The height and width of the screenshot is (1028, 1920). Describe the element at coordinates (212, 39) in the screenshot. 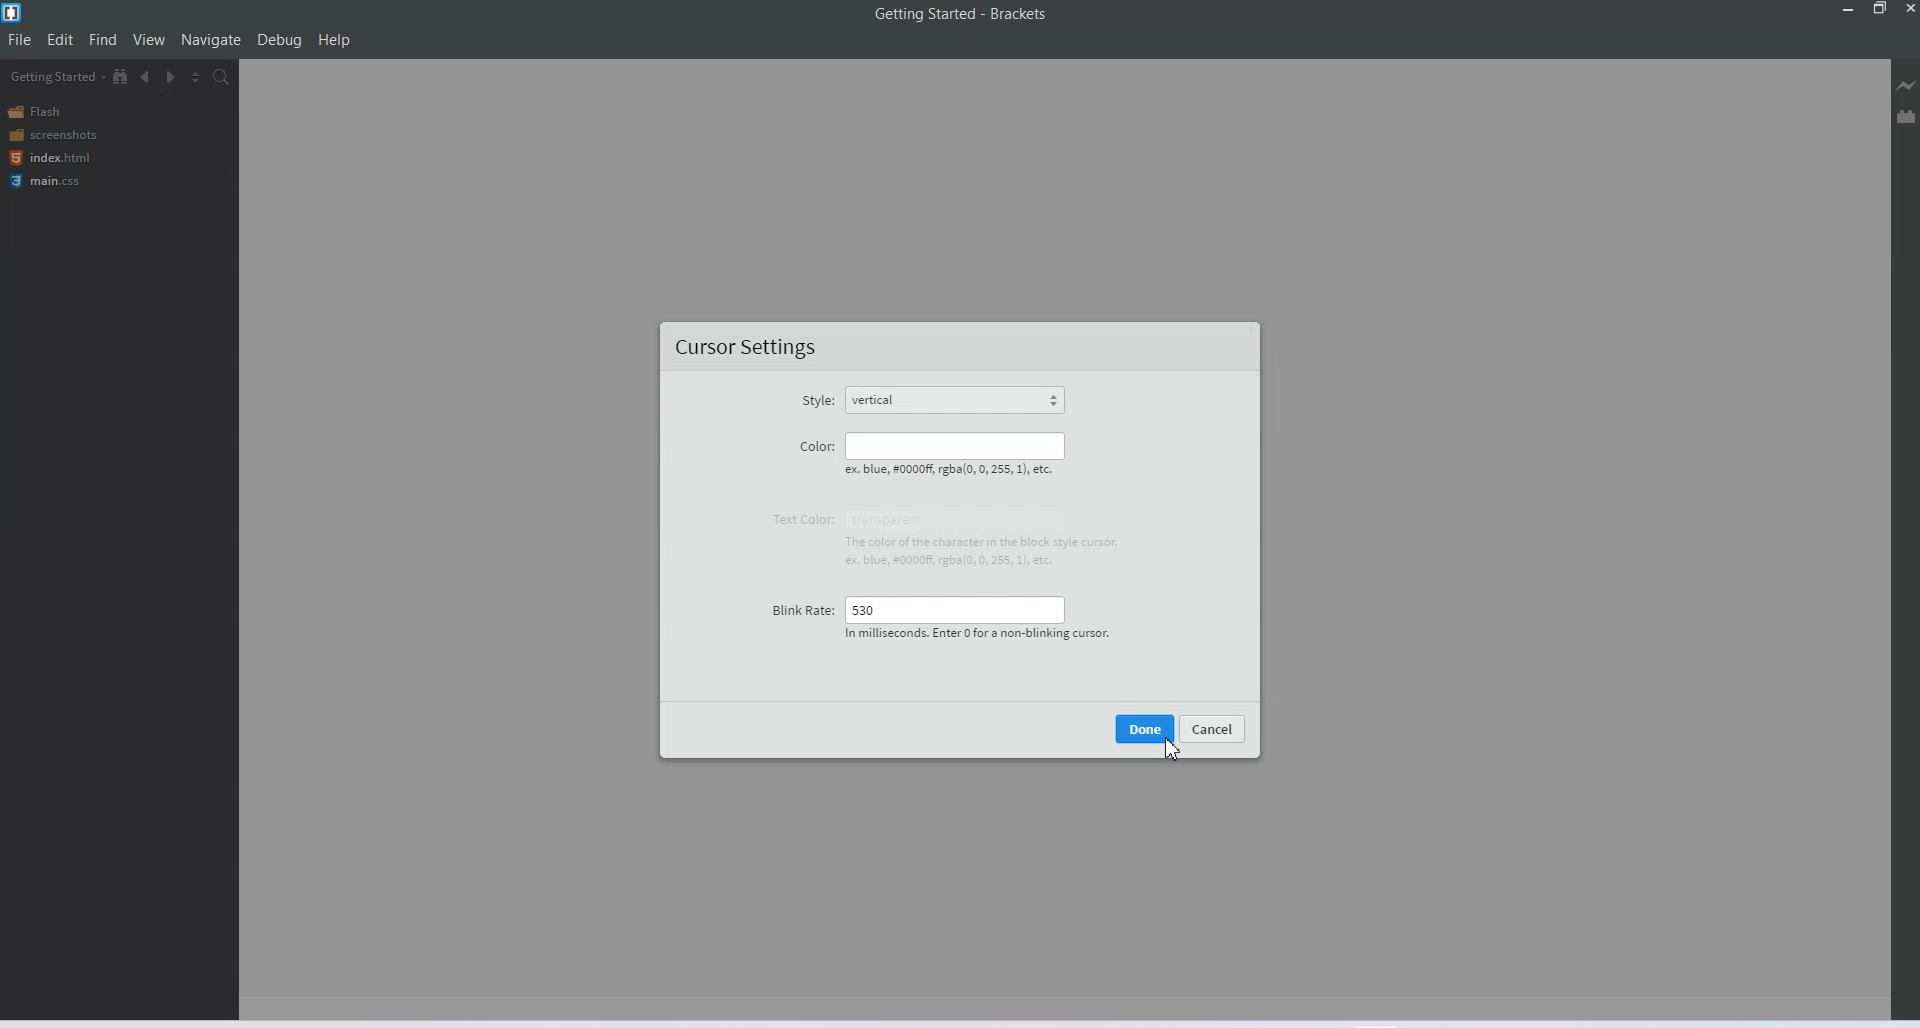

I see `Navigation` at that location.